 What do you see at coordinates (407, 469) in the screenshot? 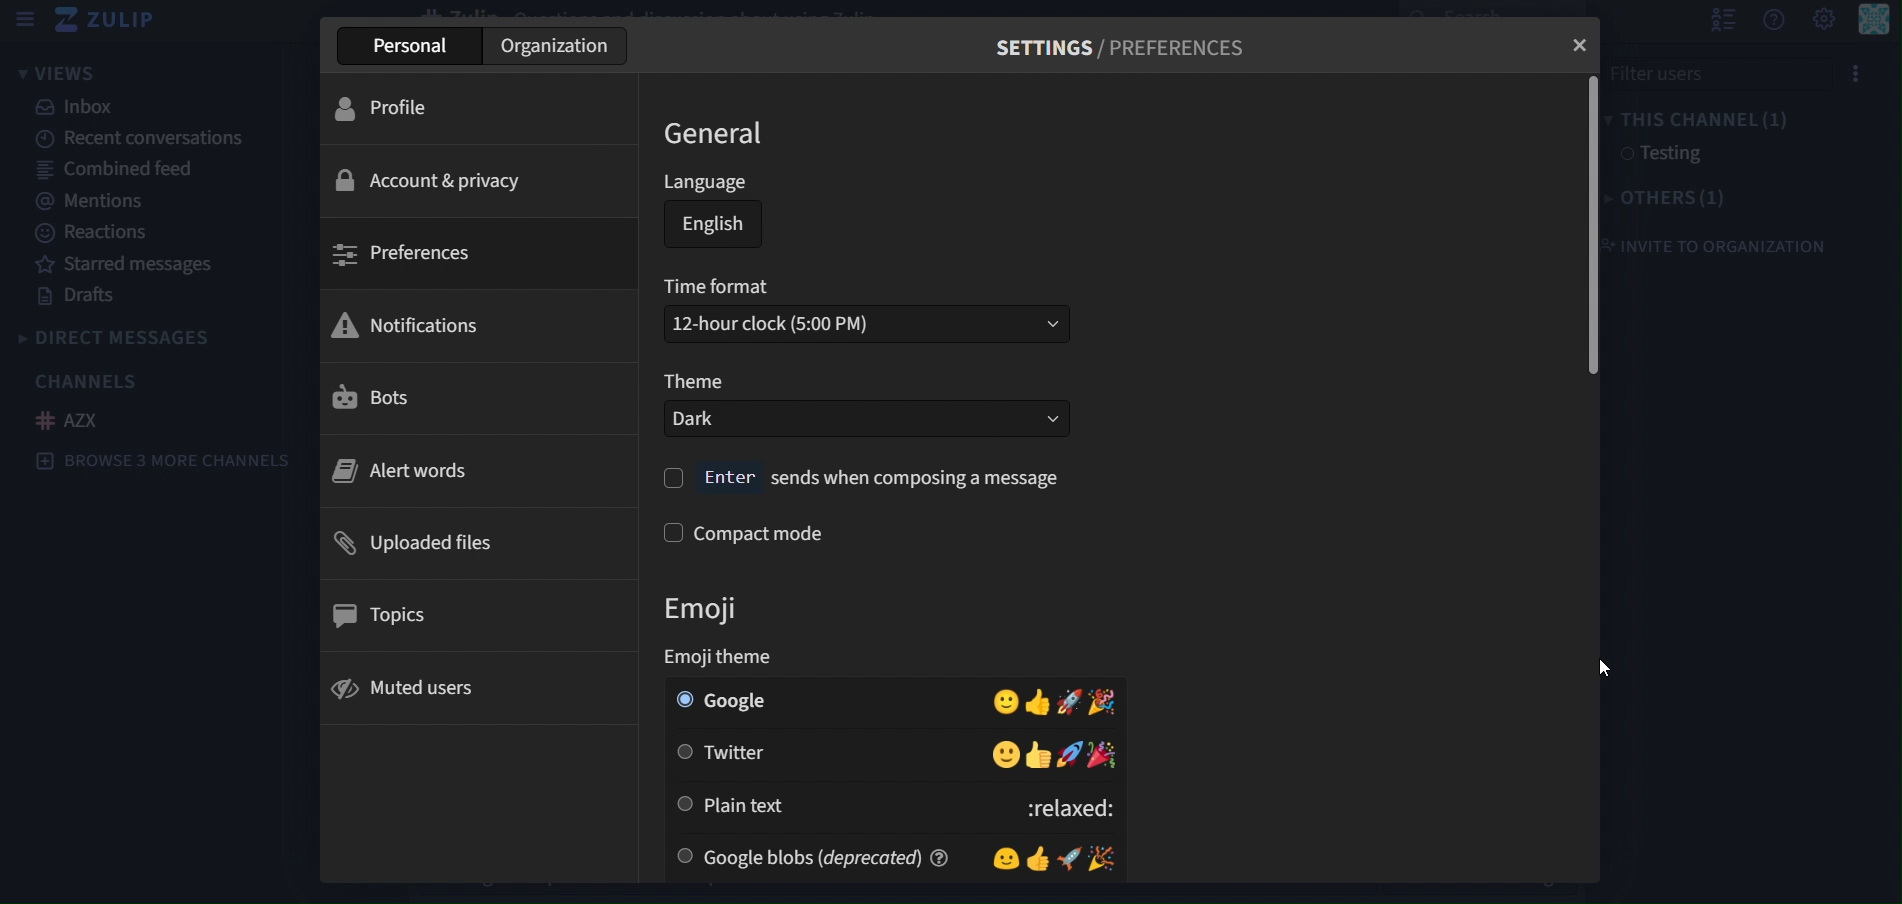
I see `alert words` at bounding box center [407, 469].